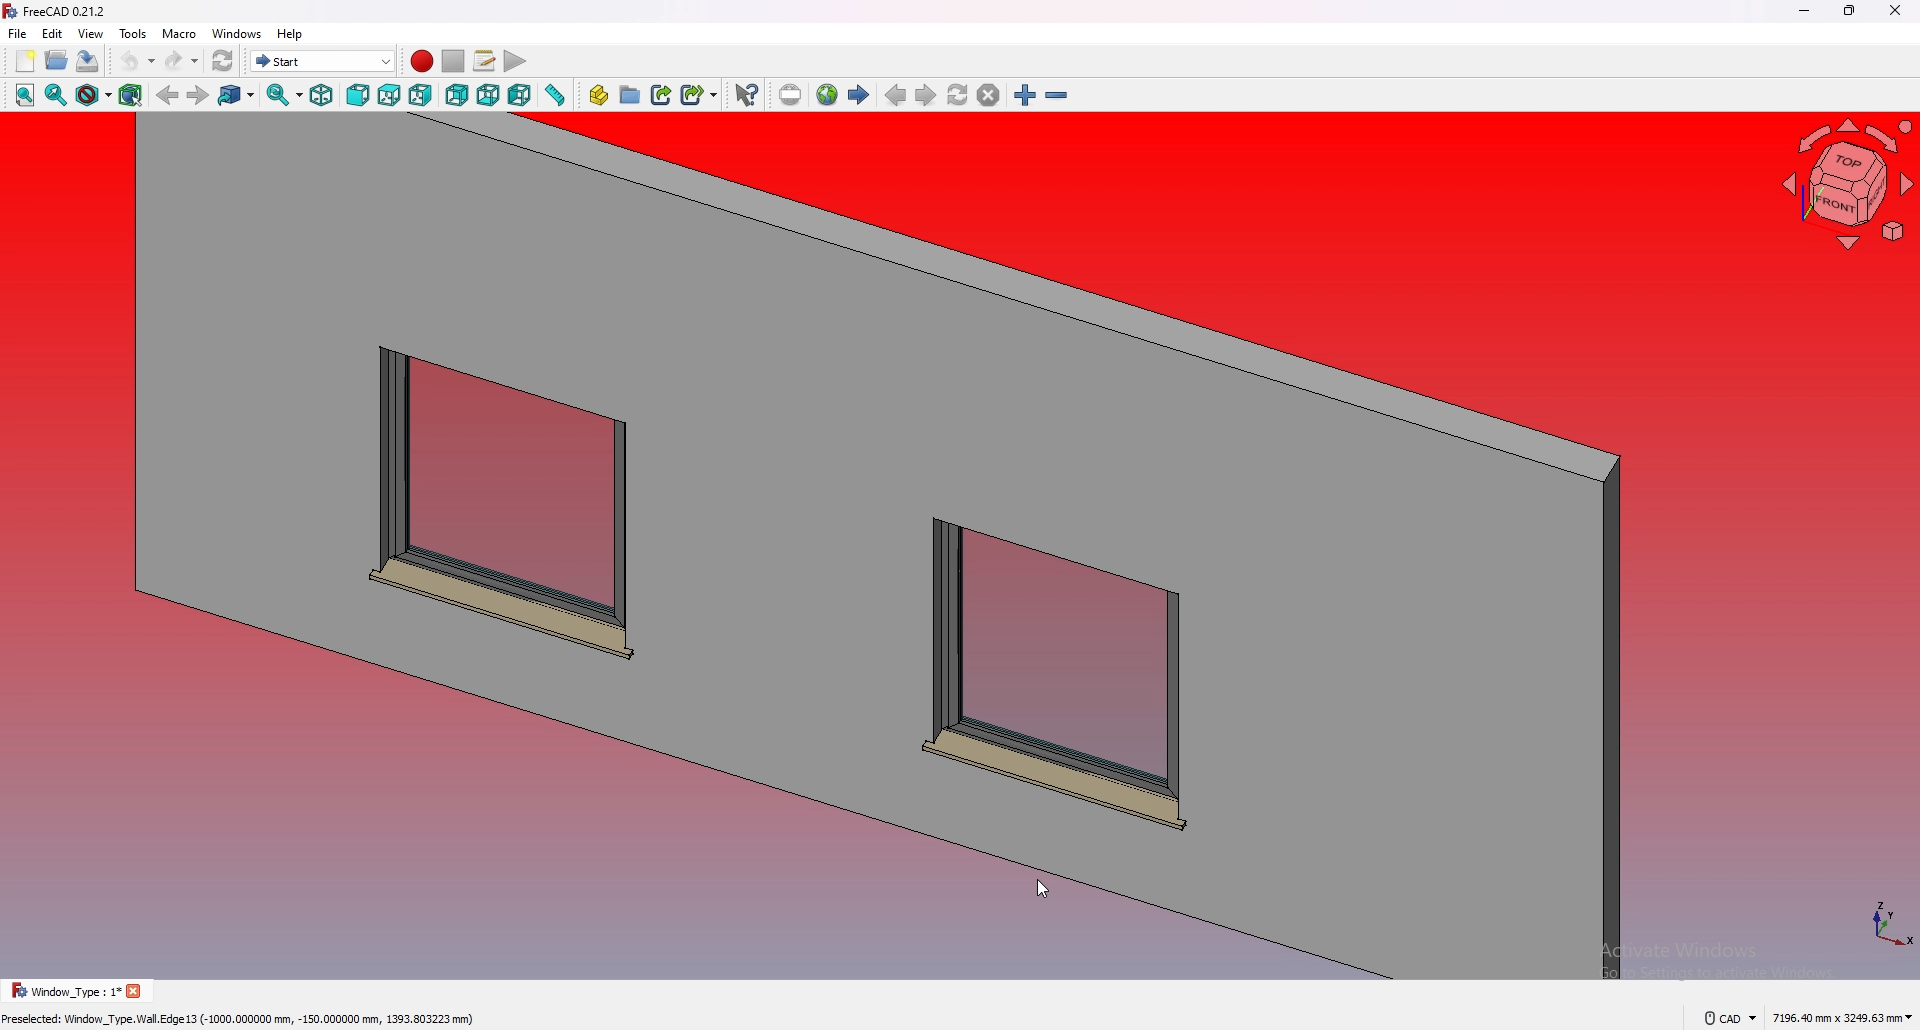  I want to click on view, so click(92, 33).